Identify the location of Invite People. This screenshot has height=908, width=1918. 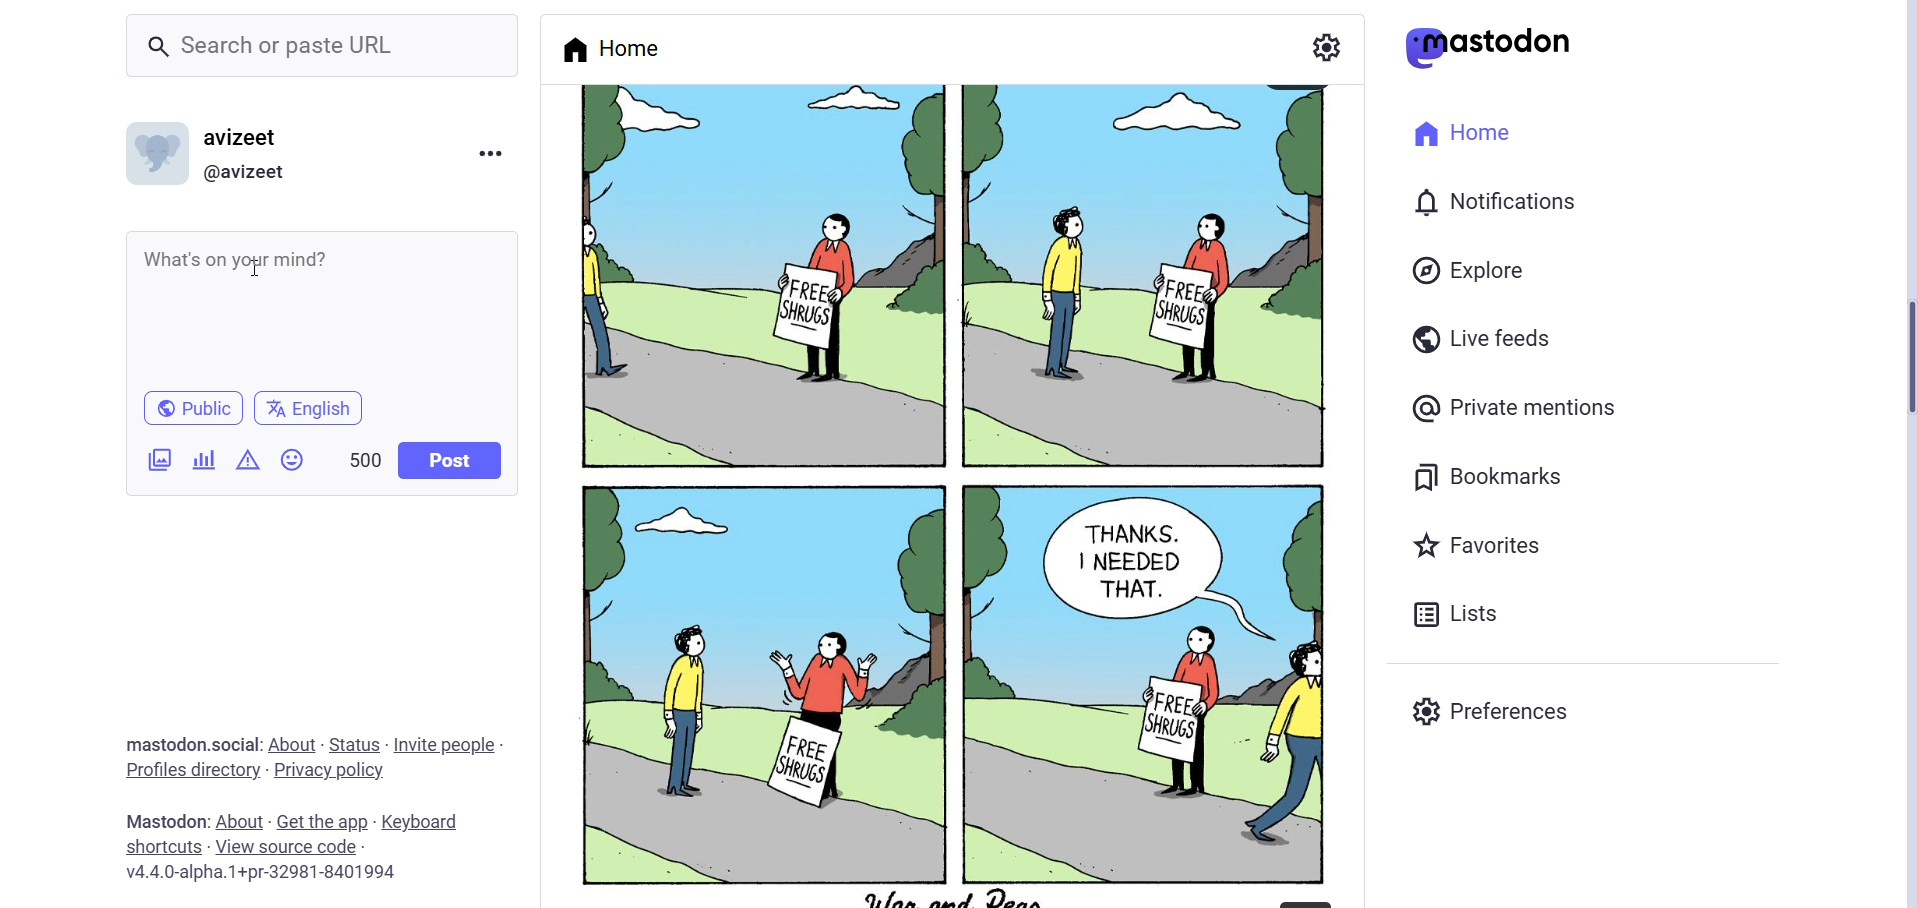
(451, 747).